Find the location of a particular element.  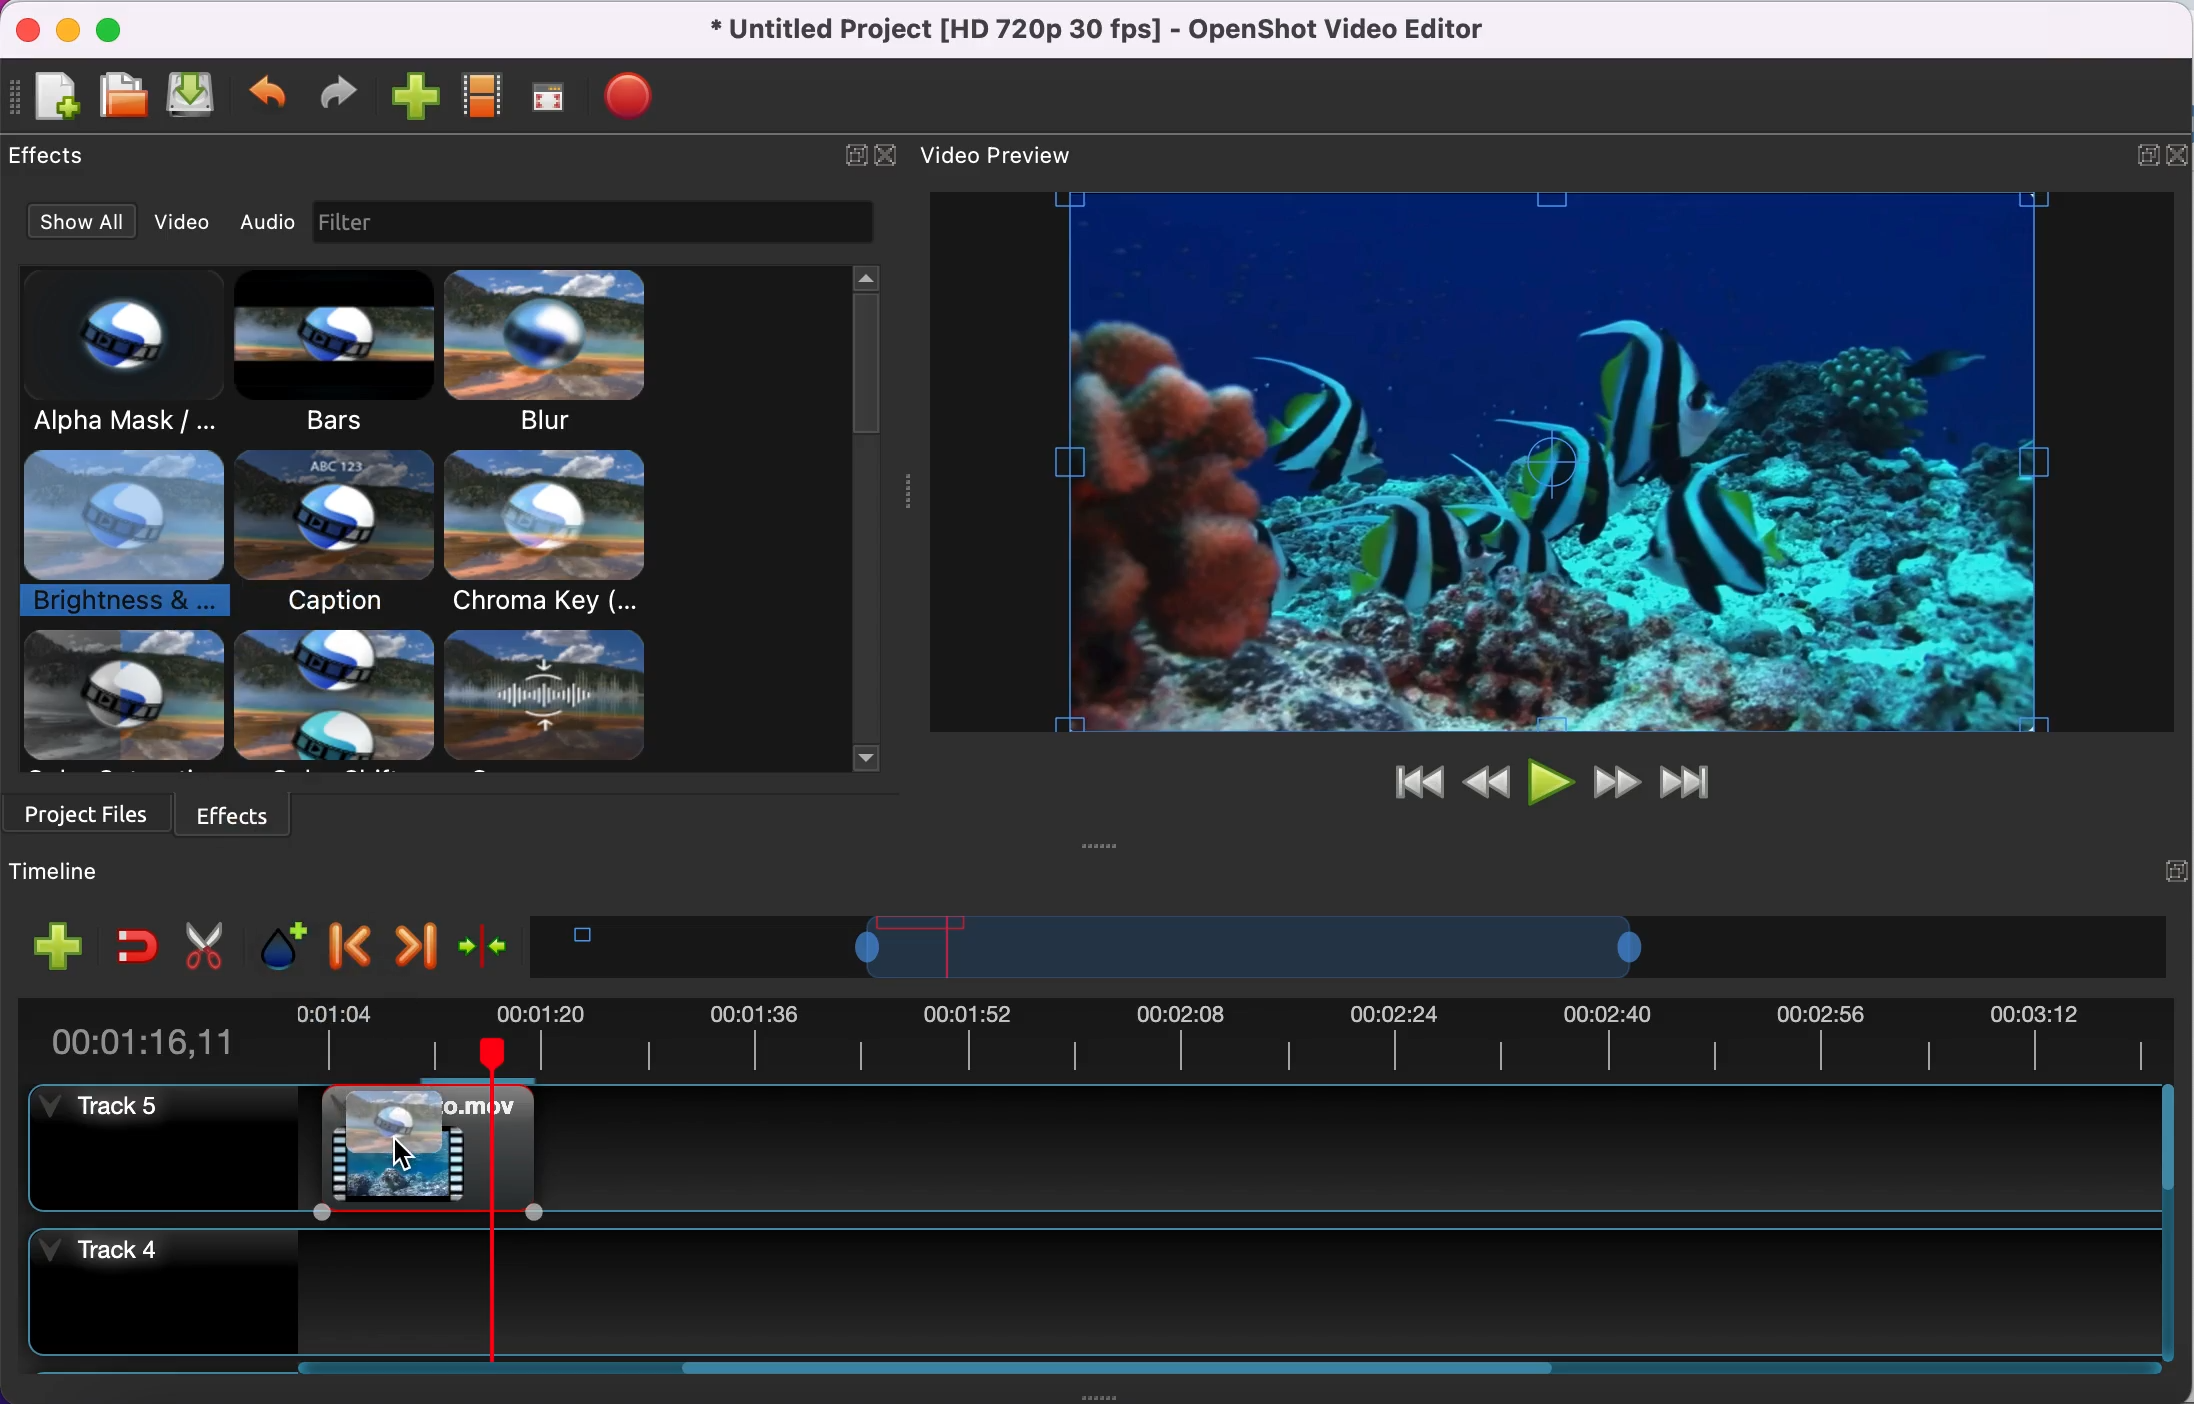

fast forward is located at coordinates (1613, 782).